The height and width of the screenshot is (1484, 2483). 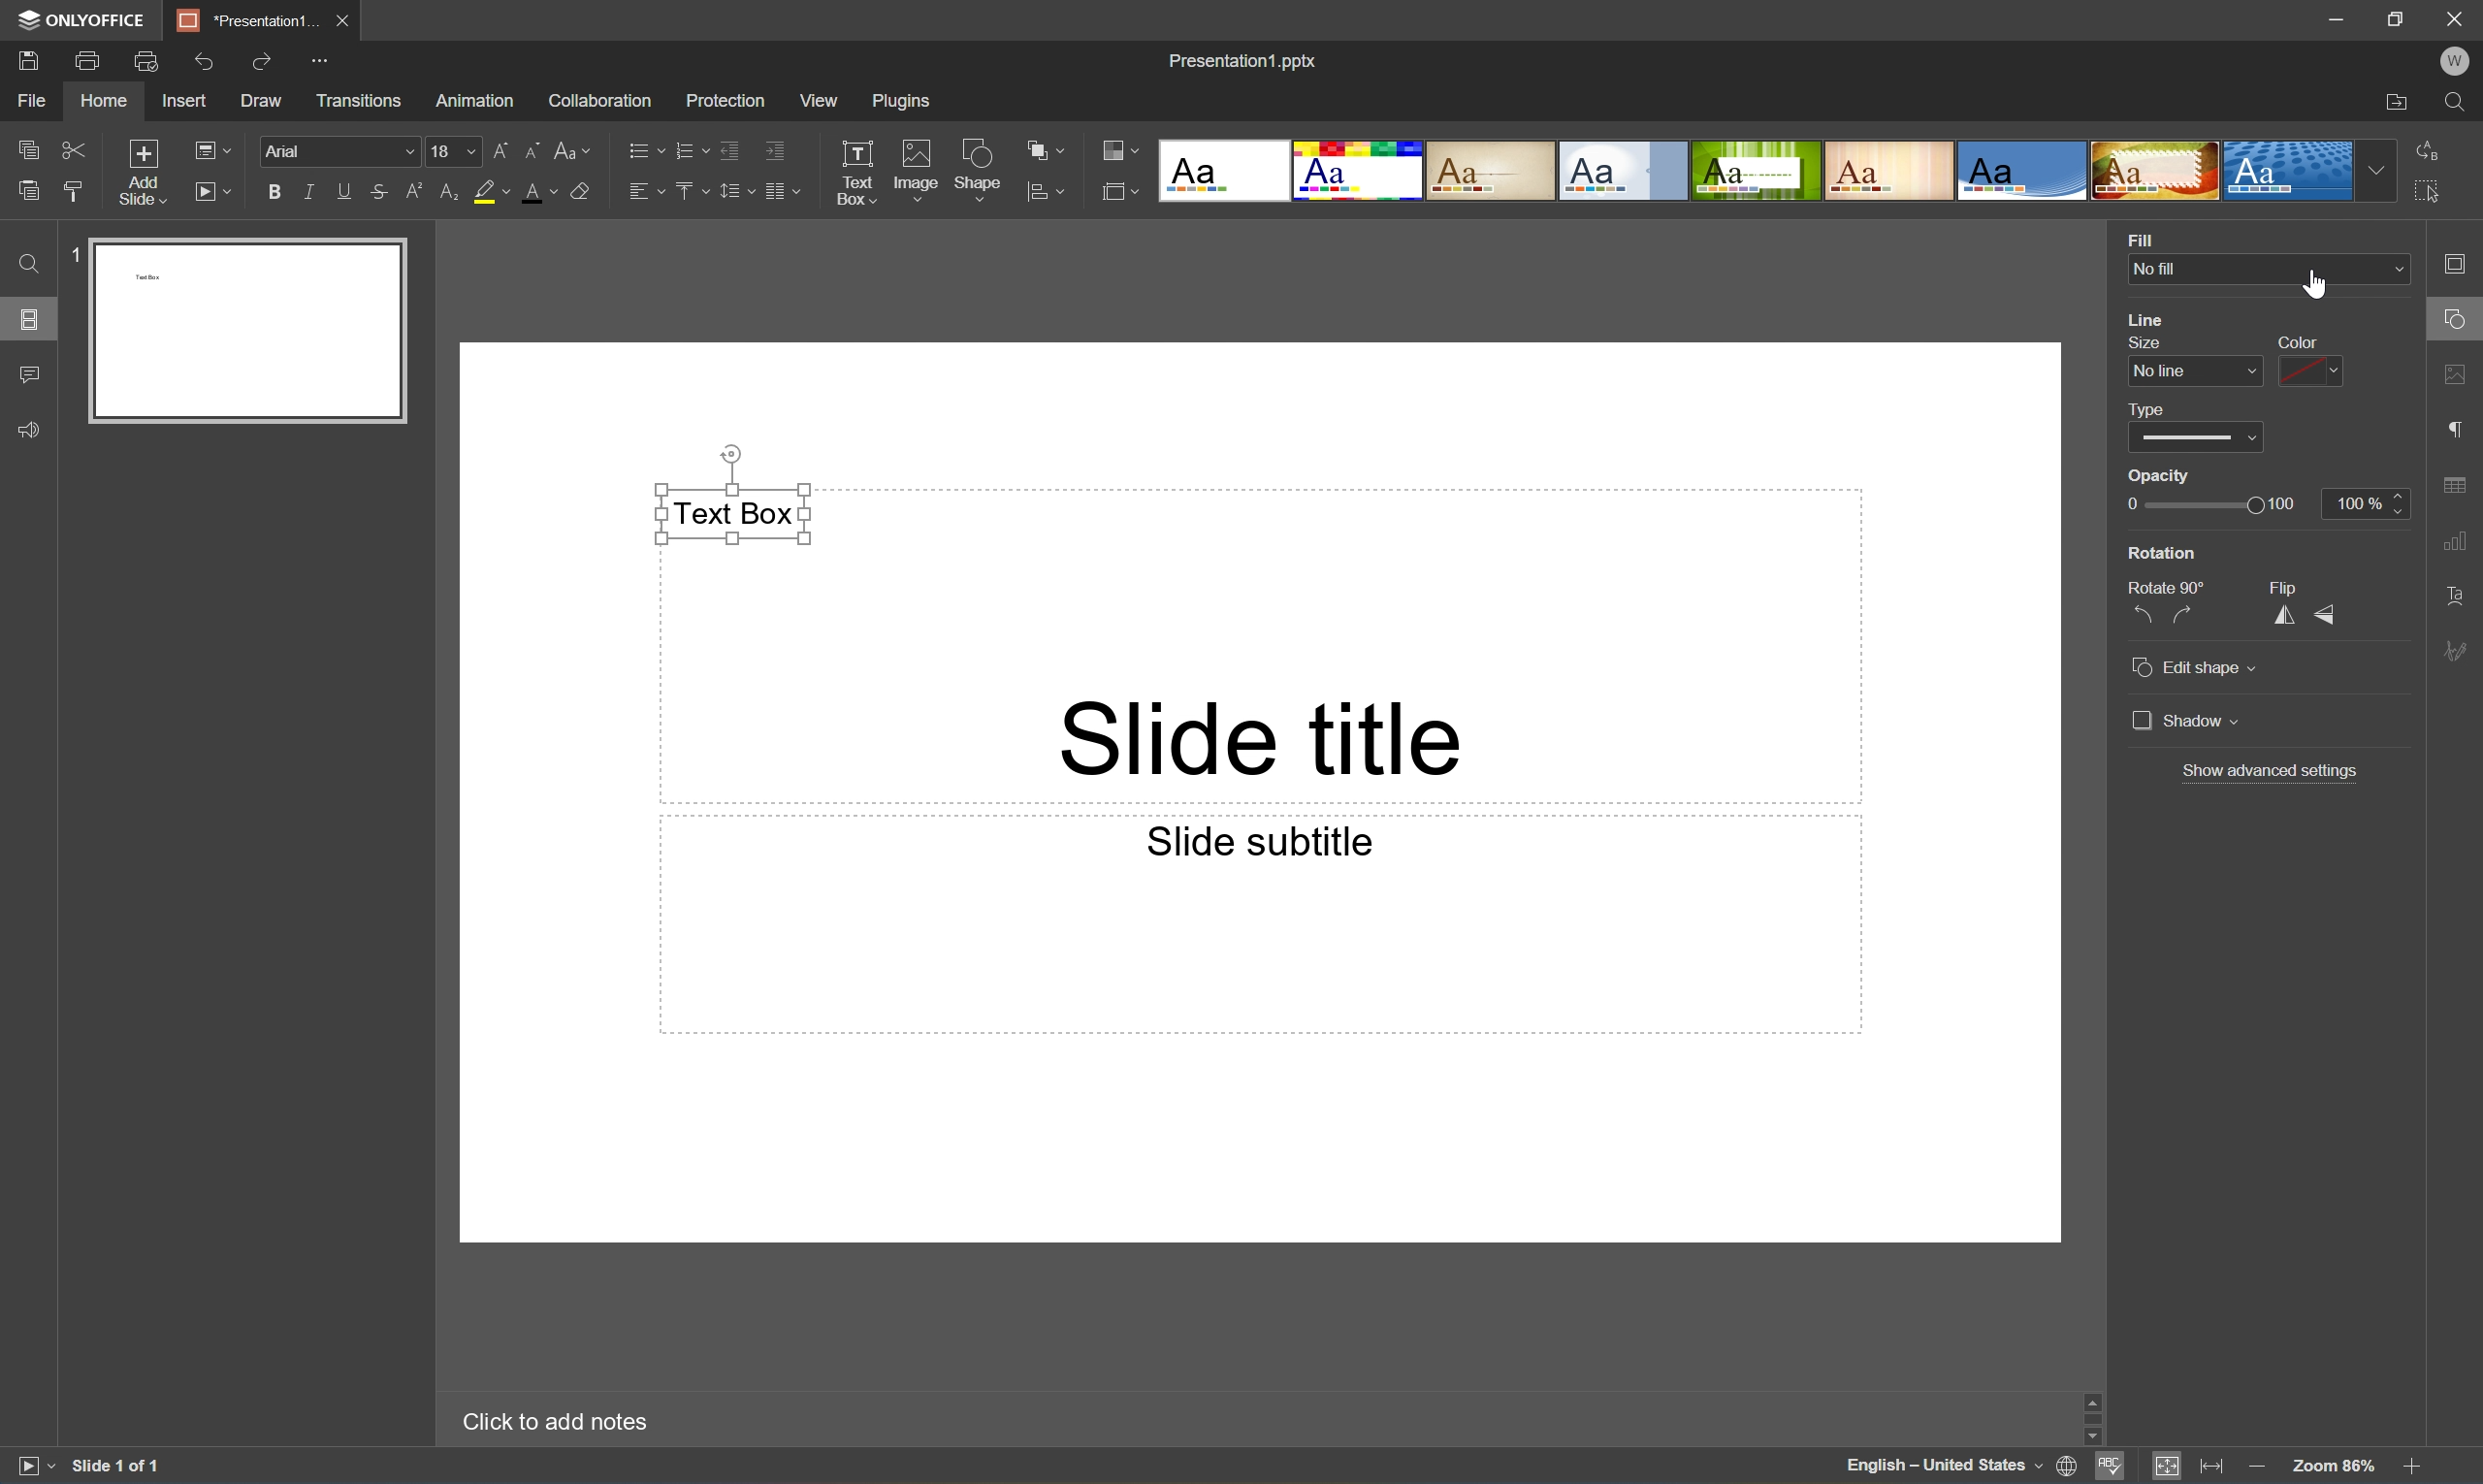 I want to click on Text Box, so click(x=737, y=514).